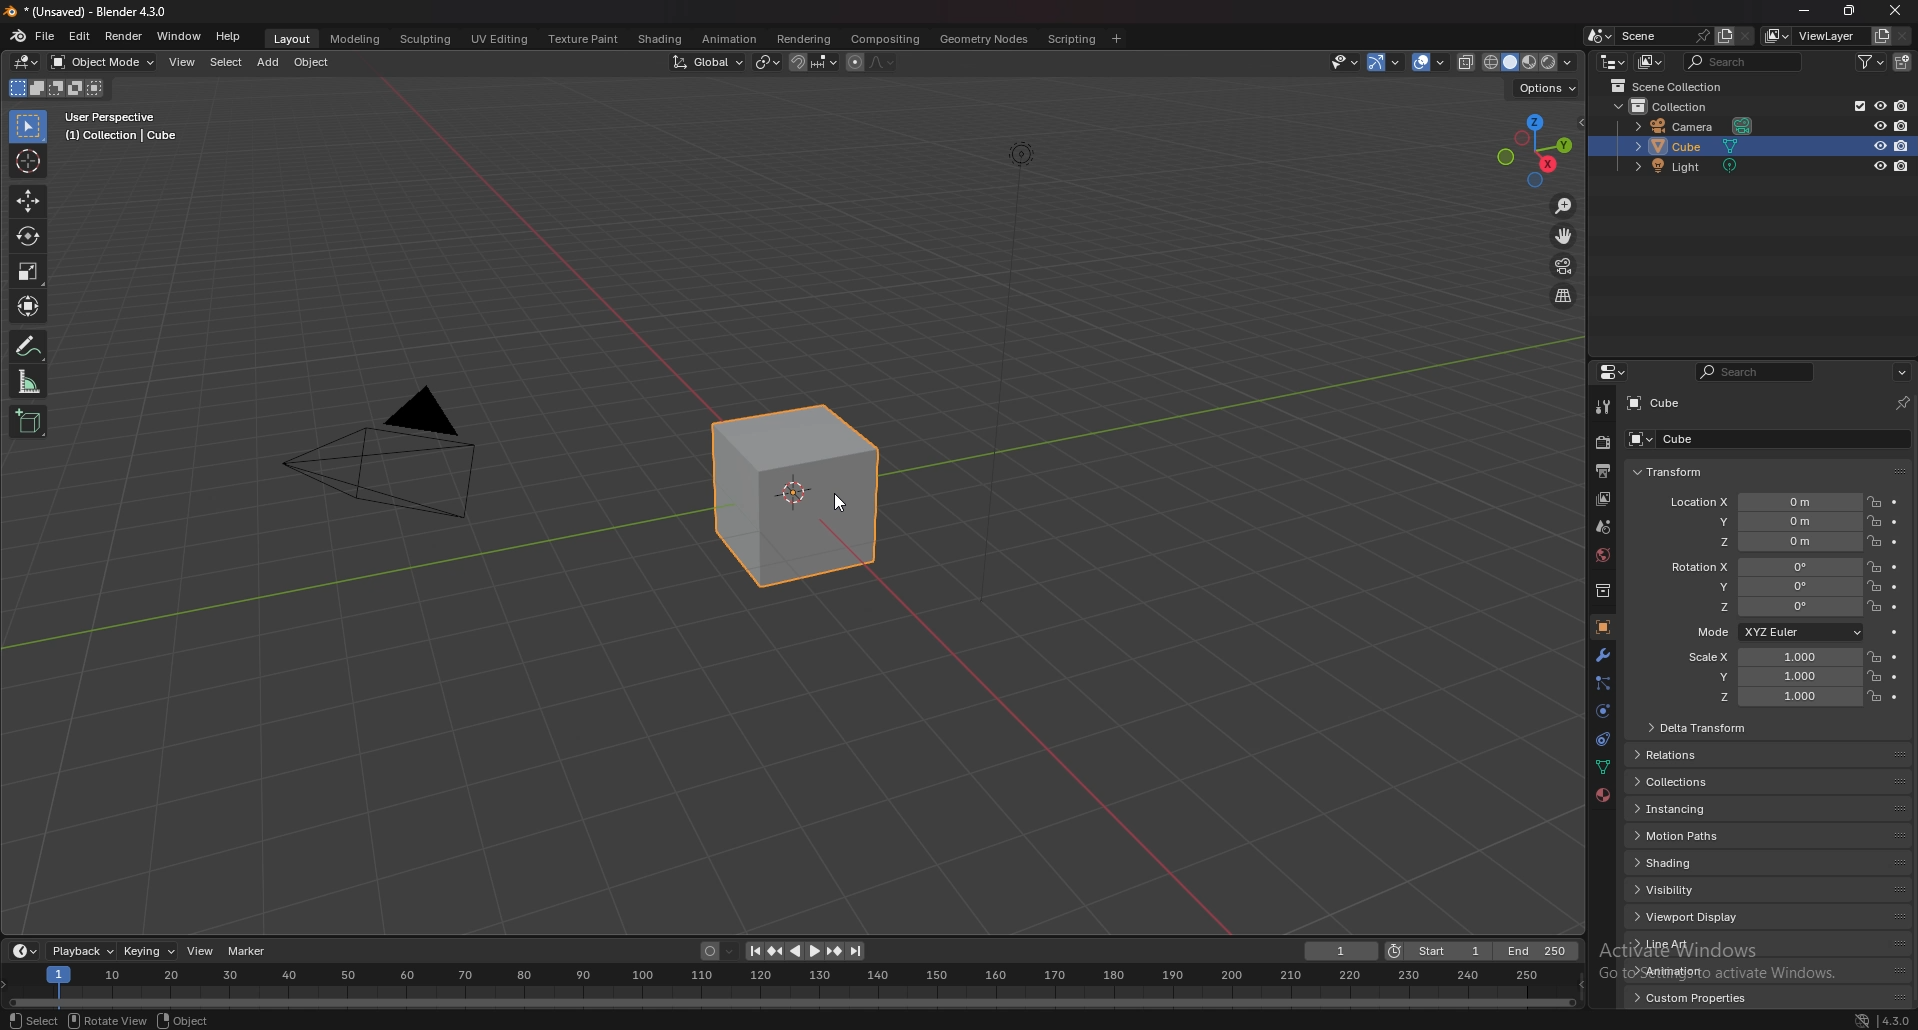 This screenshot has width=1918, height=1030. What do you see at coordinates (775, 953) in the screenshot?
I see `jump to keyframe` at bounding box center [775, 953].